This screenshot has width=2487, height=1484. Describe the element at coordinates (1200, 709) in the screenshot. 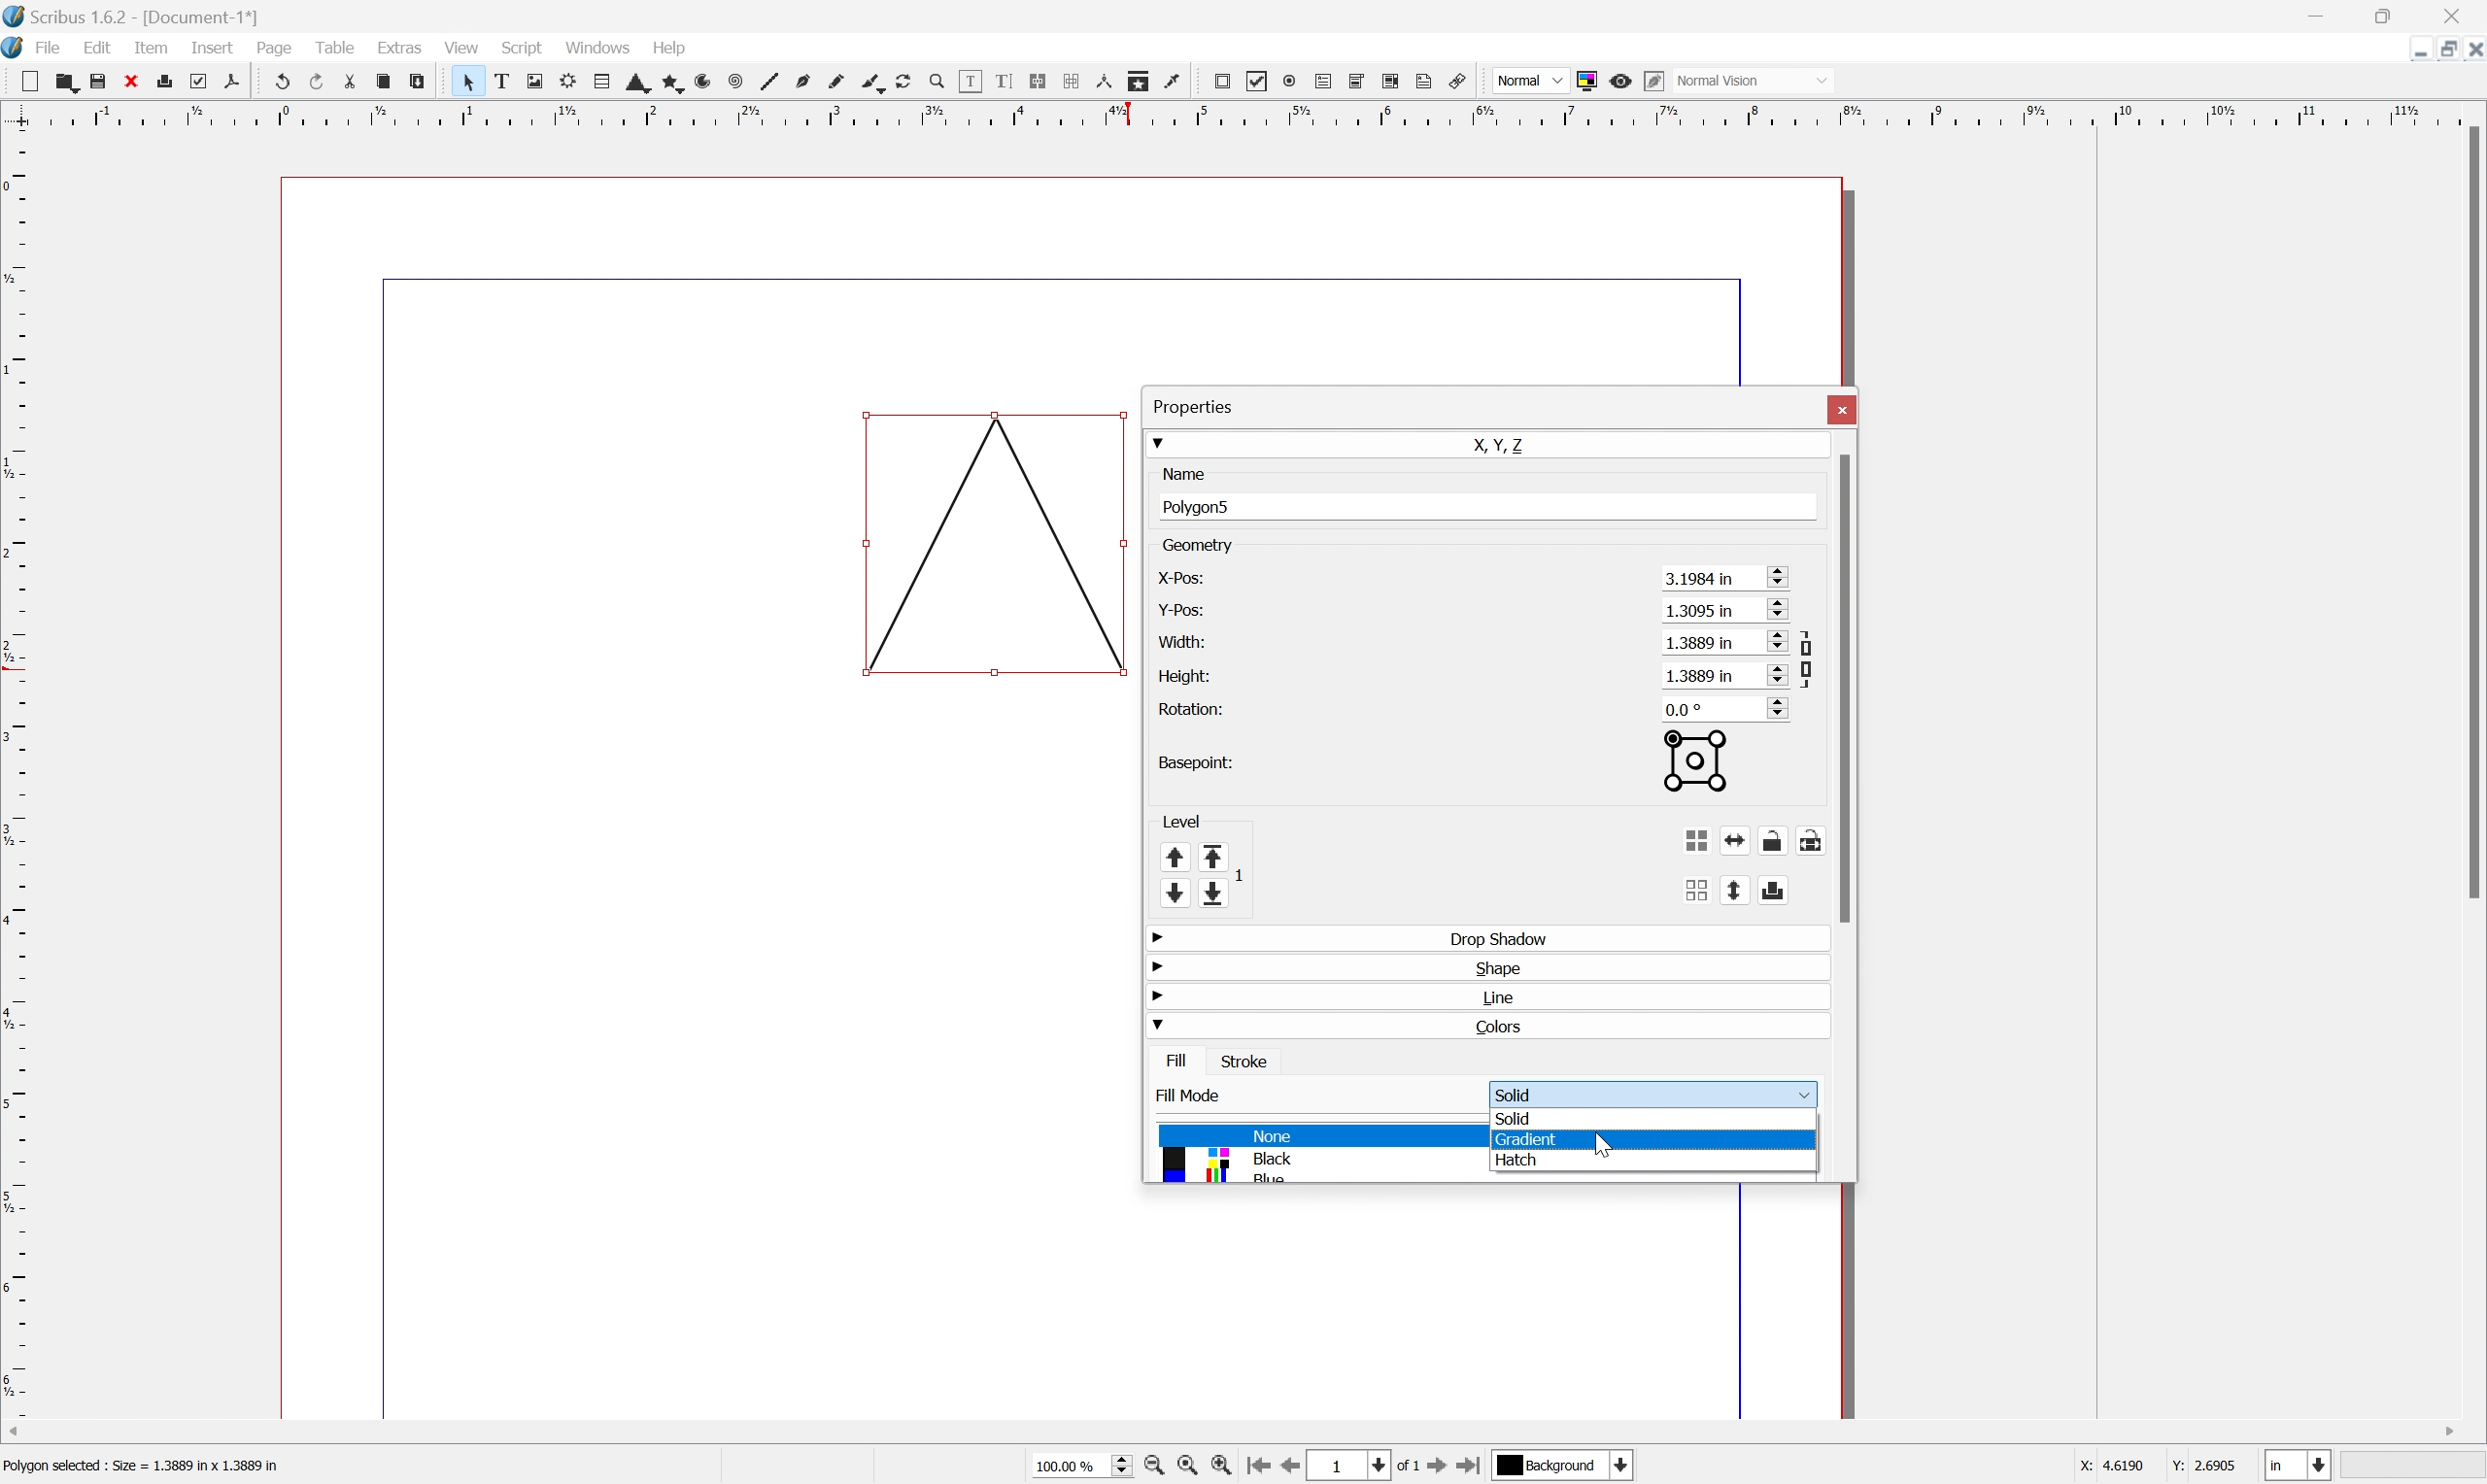

I see `Rotation:` at that location.